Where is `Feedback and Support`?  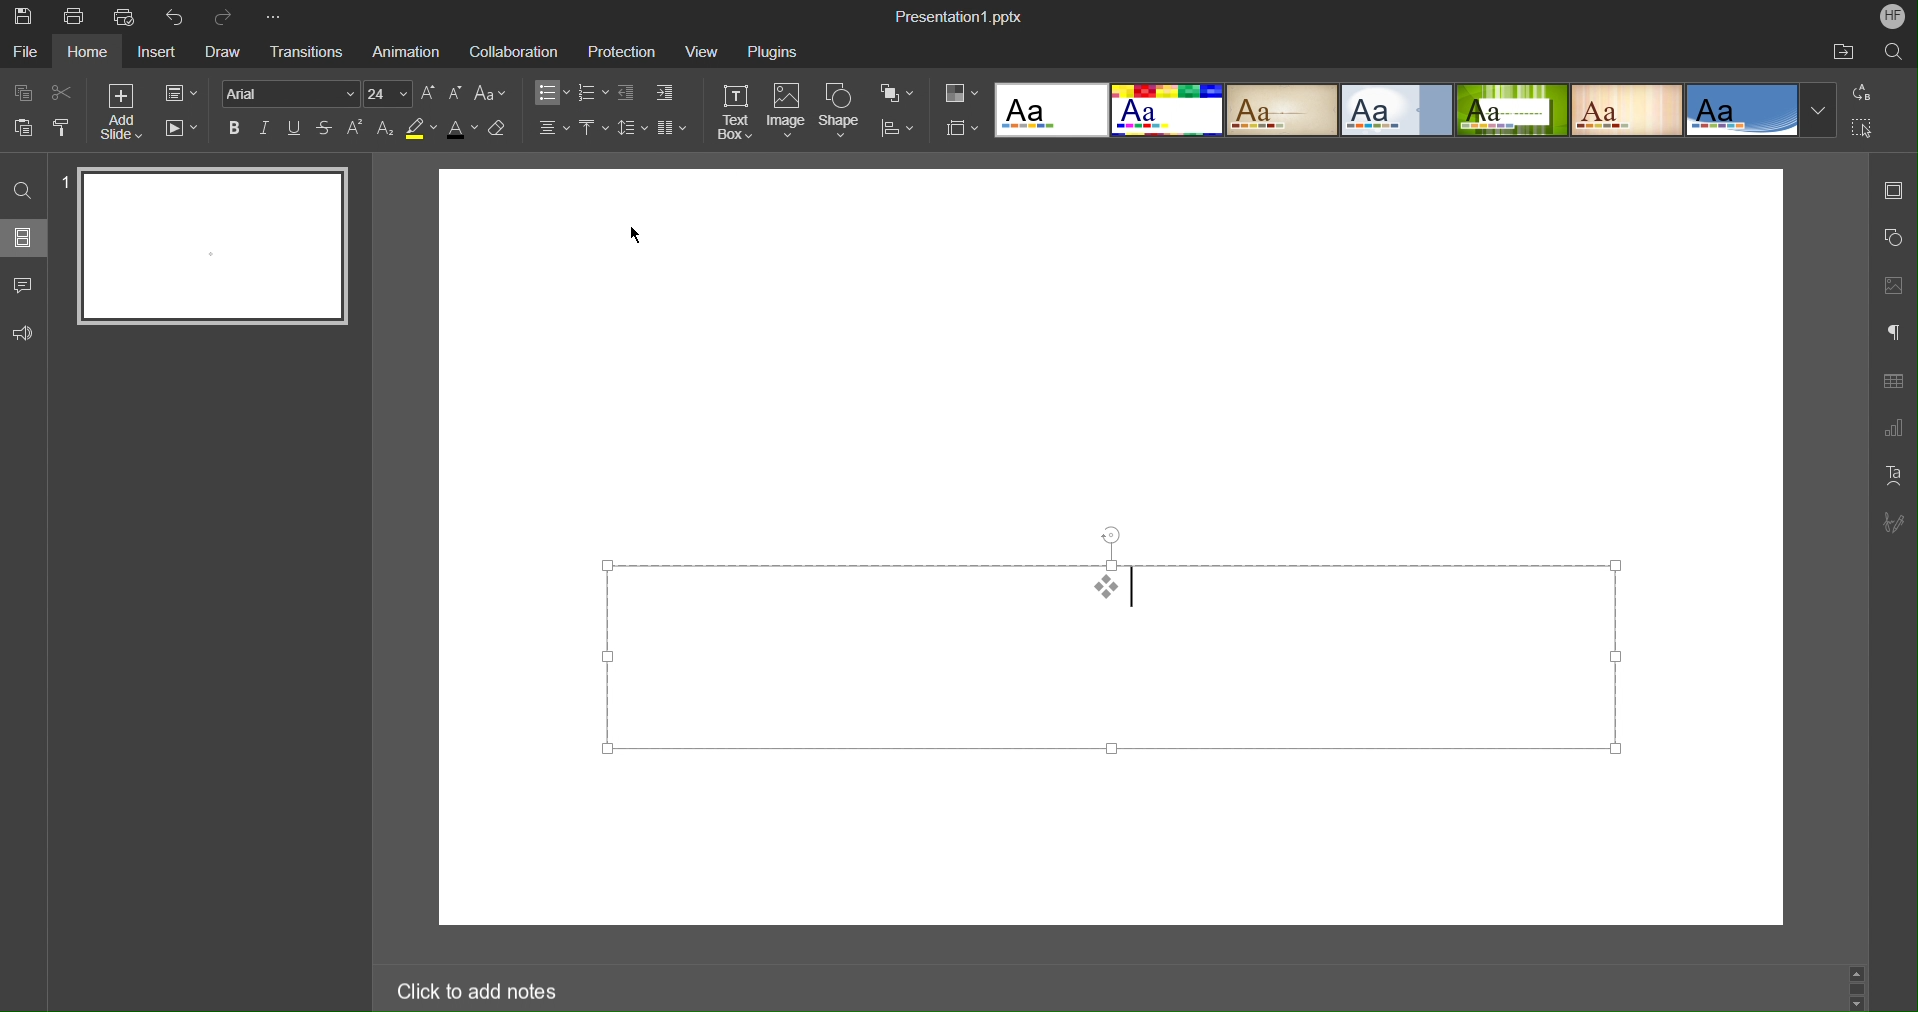
Feedback and Support is located at coordinates (22, 335).